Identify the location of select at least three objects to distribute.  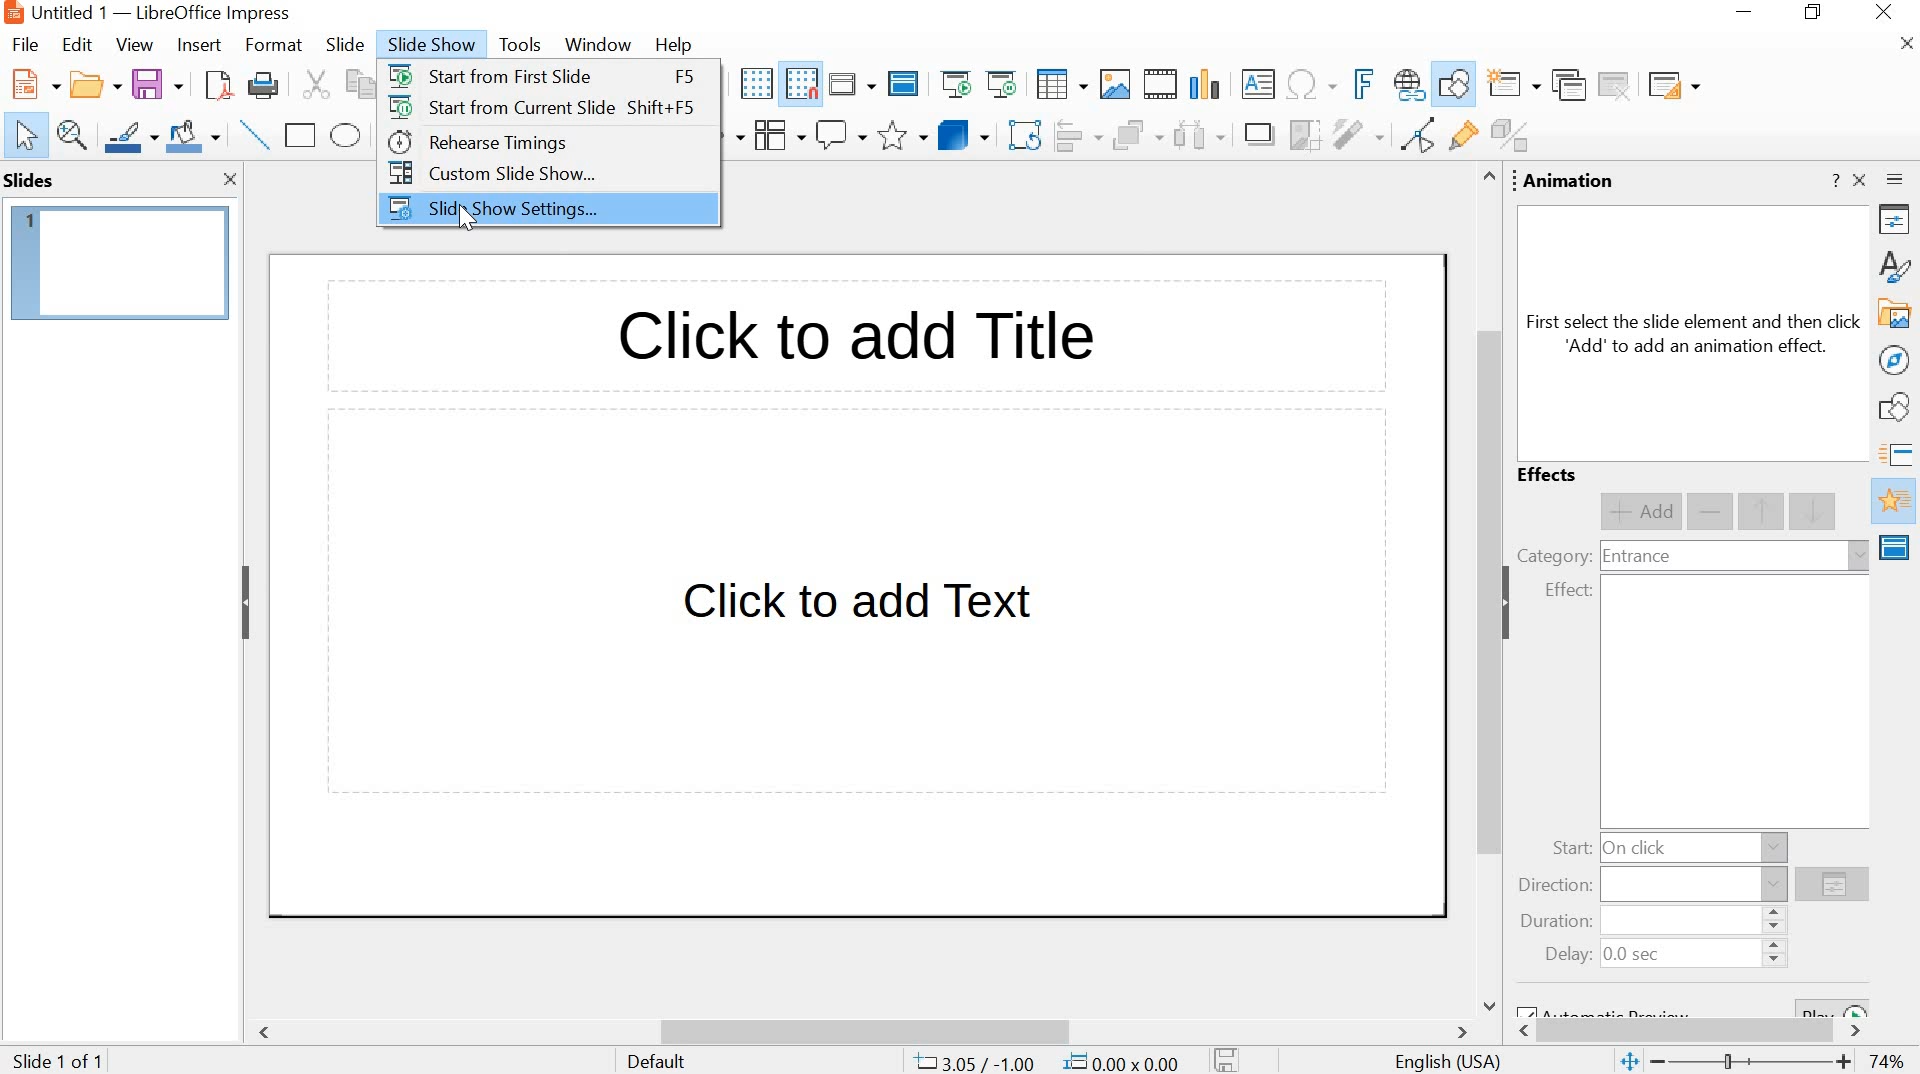
(1198, 137).